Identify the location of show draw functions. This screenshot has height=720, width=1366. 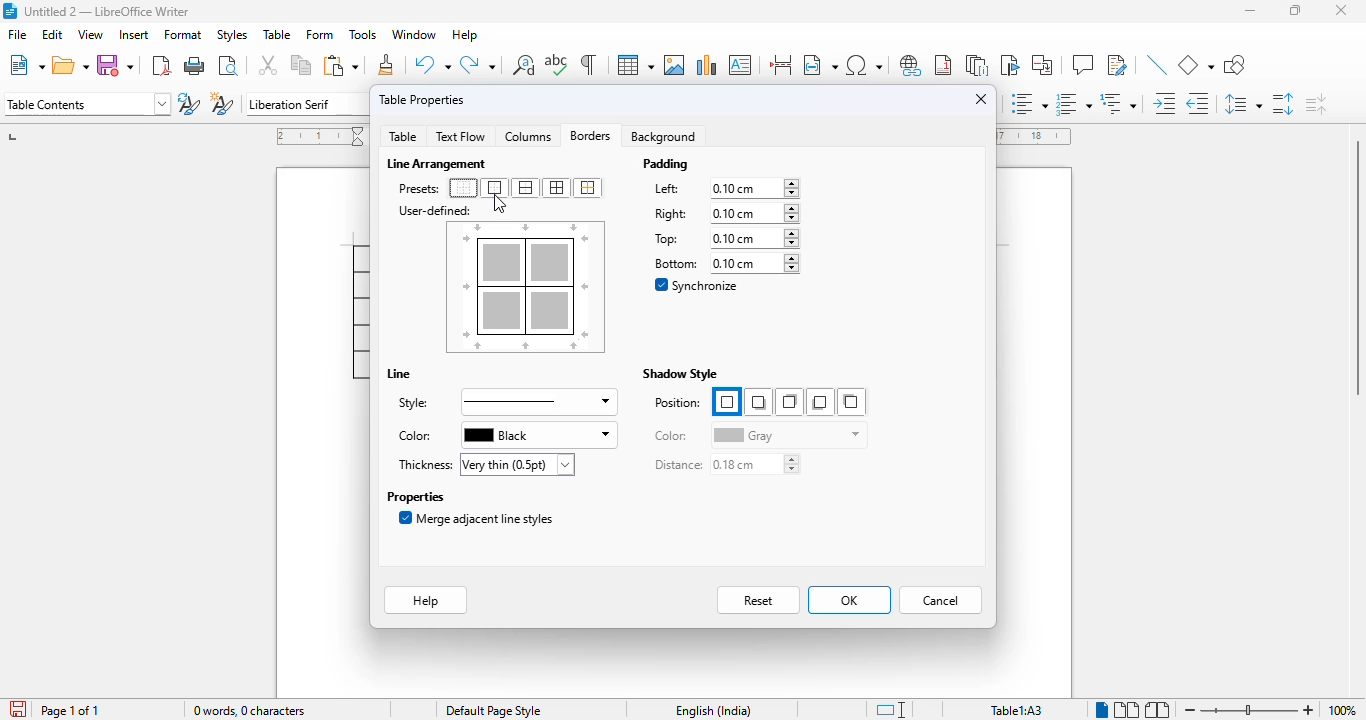
(1233, 64).